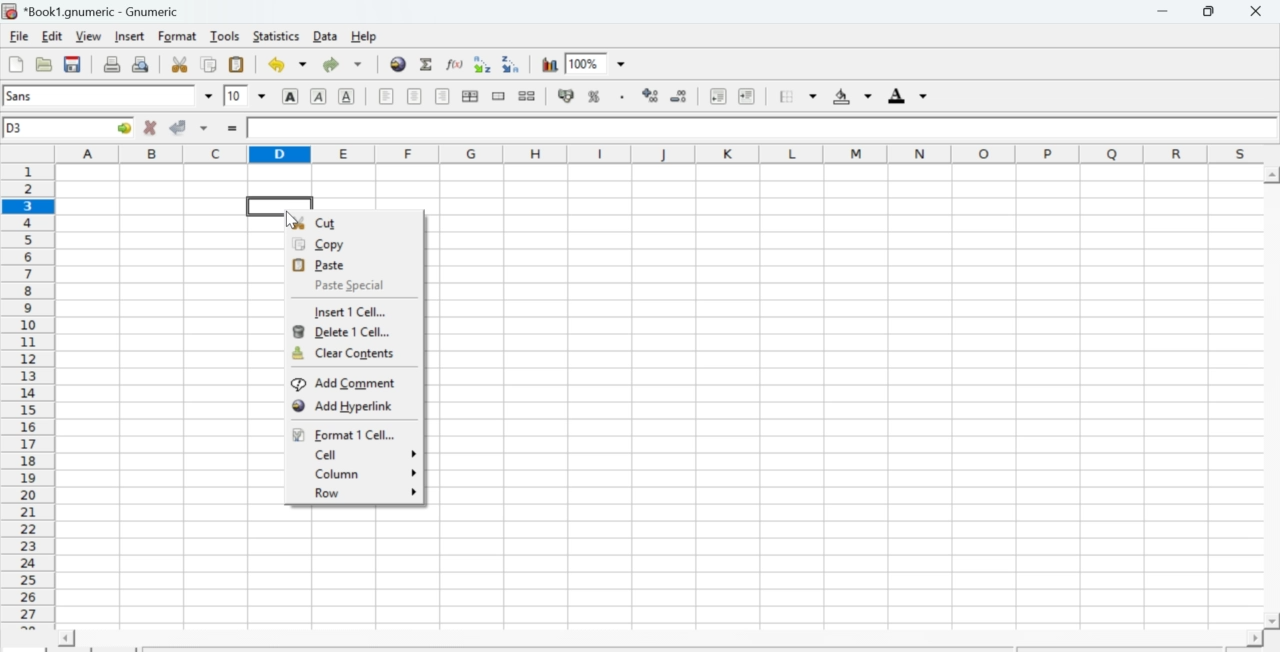 This screenshot has width=1280, height=652. I want to click on Redo, so click(346, 64).